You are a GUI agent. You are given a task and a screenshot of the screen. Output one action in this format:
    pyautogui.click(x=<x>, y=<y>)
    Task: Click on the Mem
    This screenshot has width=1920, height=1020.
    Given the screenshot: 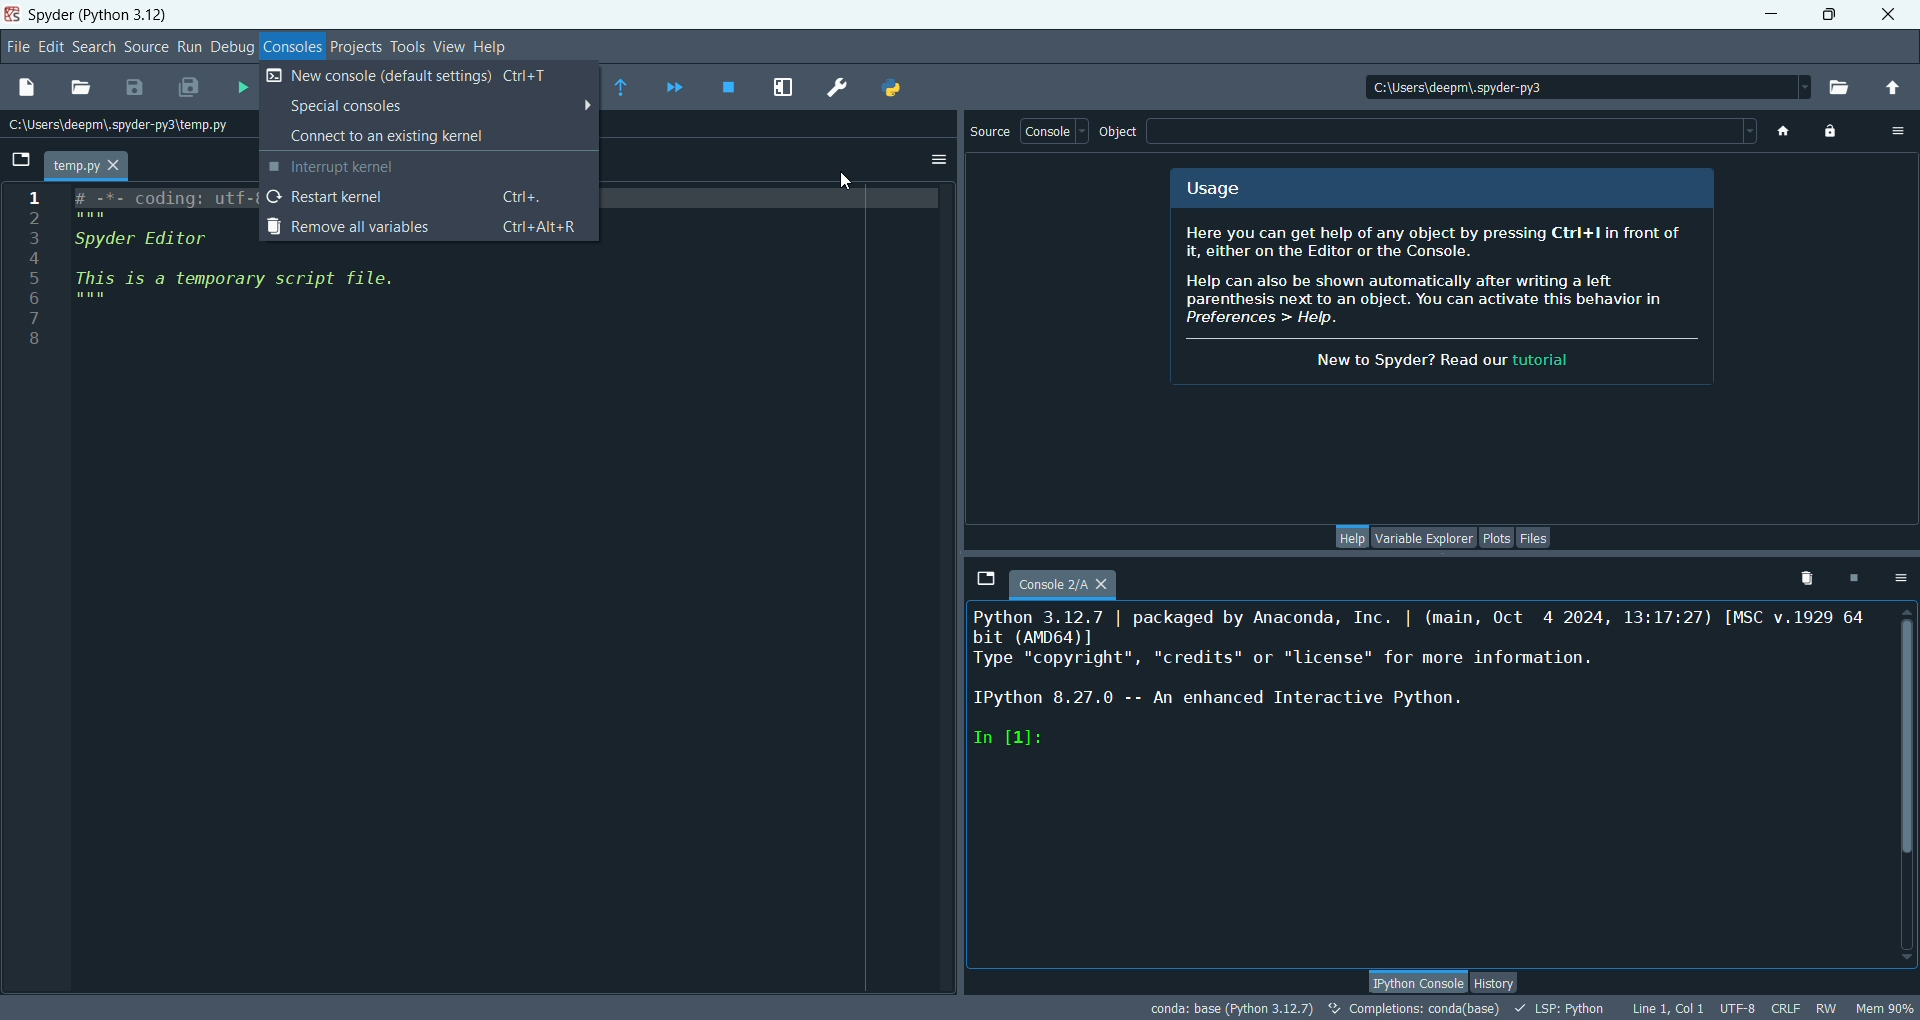 What is the action you would take?
    pyautogui.click(x=1886, y=1008)
    